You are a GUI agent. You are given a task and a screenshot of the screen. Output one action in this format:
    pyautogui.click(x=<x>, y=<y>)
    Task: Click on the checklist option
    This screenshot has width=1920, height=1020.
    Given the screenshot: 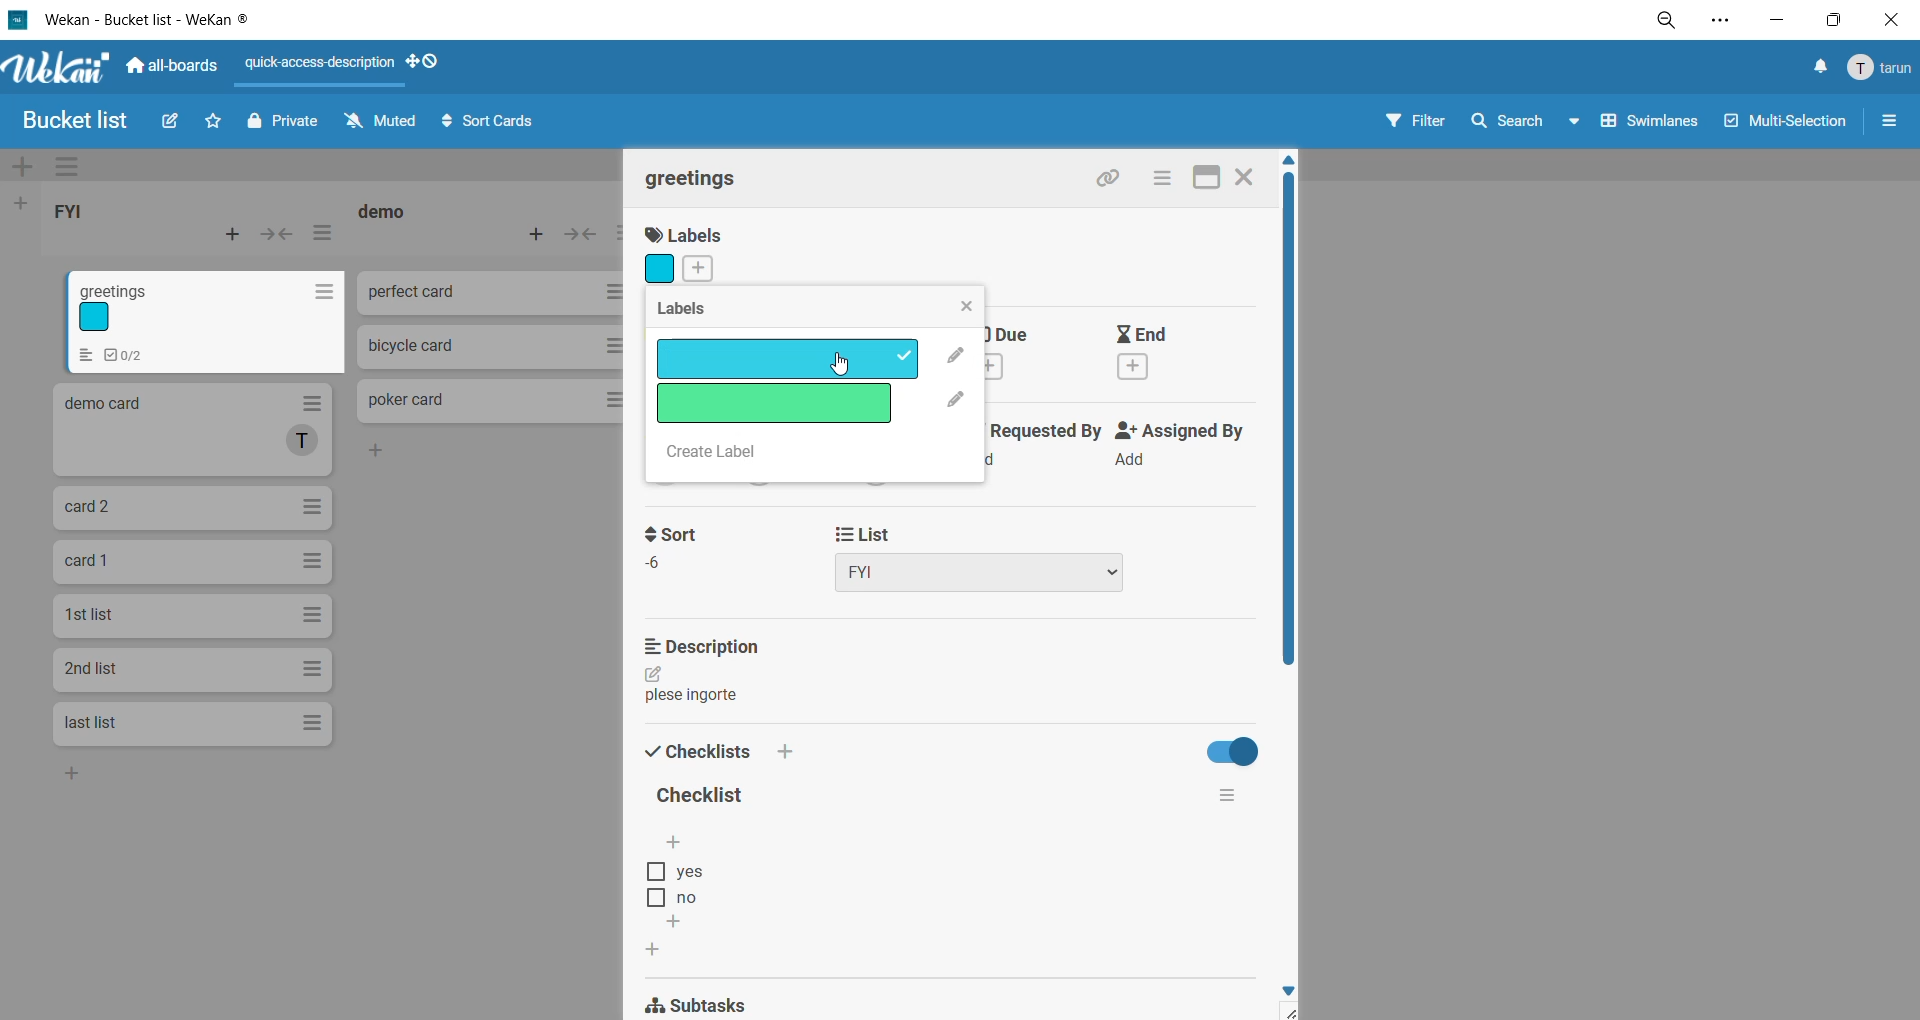 What is the action you would take?
    pyautogui.click(x=676, y=872)
    